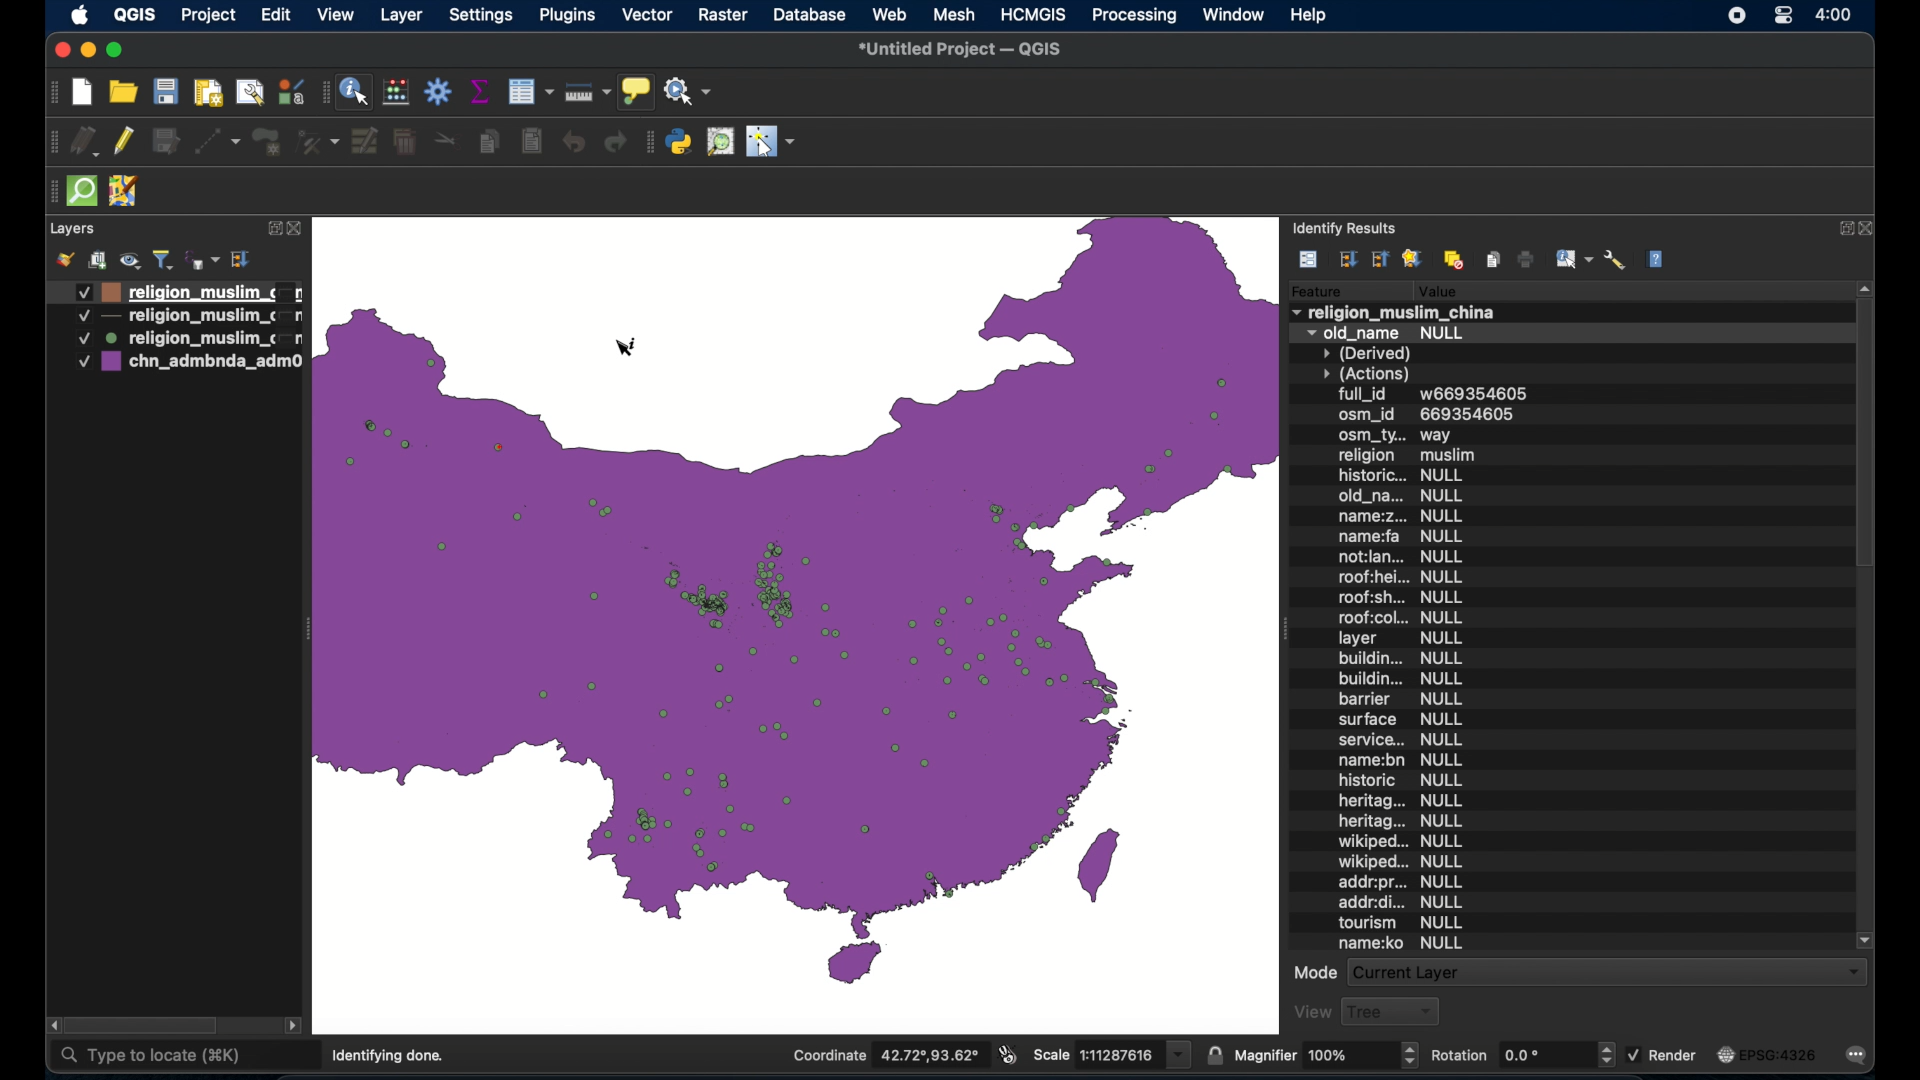 The height and width of the screenshot is (1080, 1920). I want to click on digitize with segment, so click(219, 140).